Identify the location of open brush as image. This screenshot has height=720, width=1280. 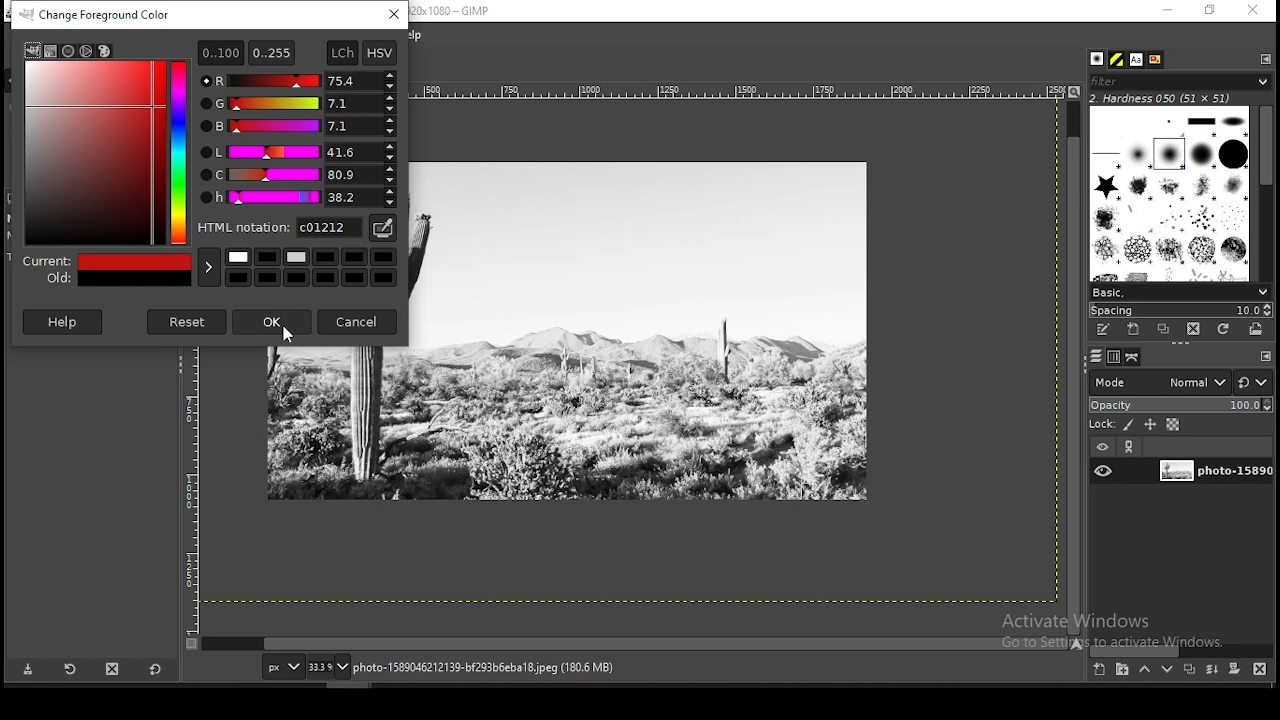
(1257, 330).